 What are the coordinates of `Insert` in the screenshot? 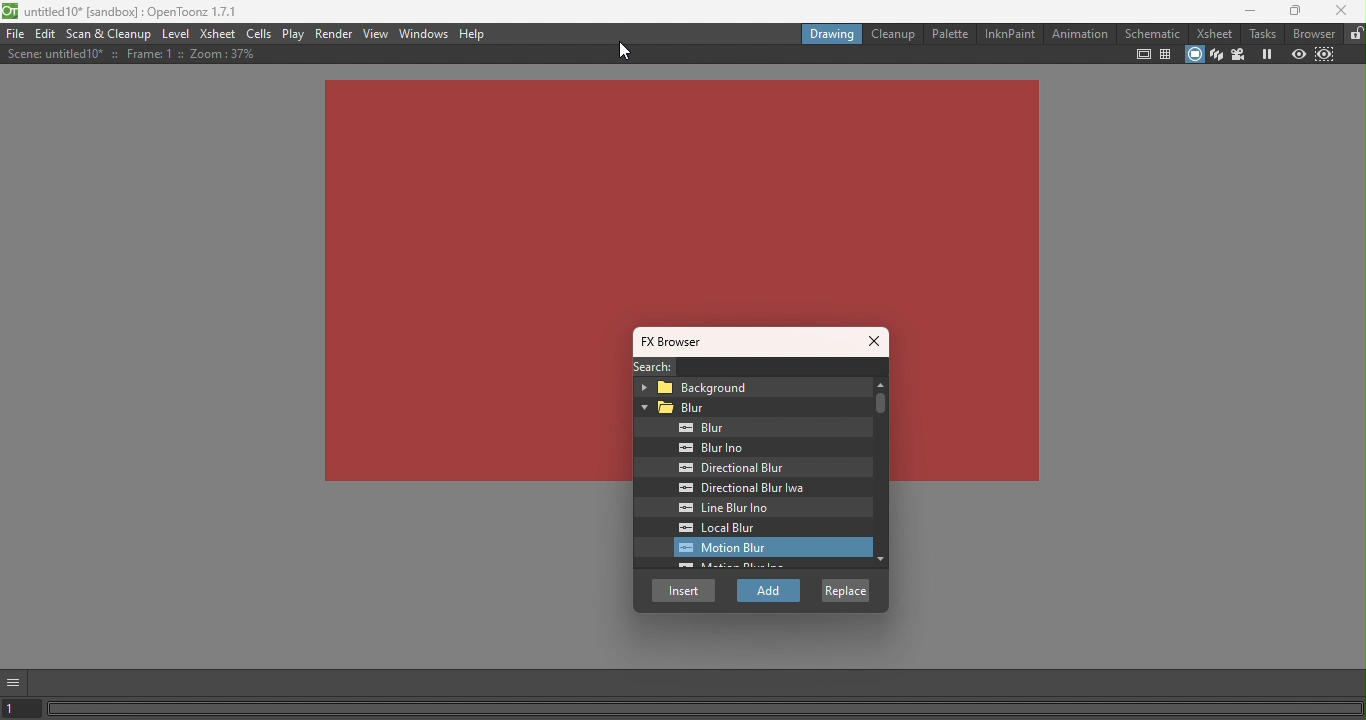 It's located at (684, 590).